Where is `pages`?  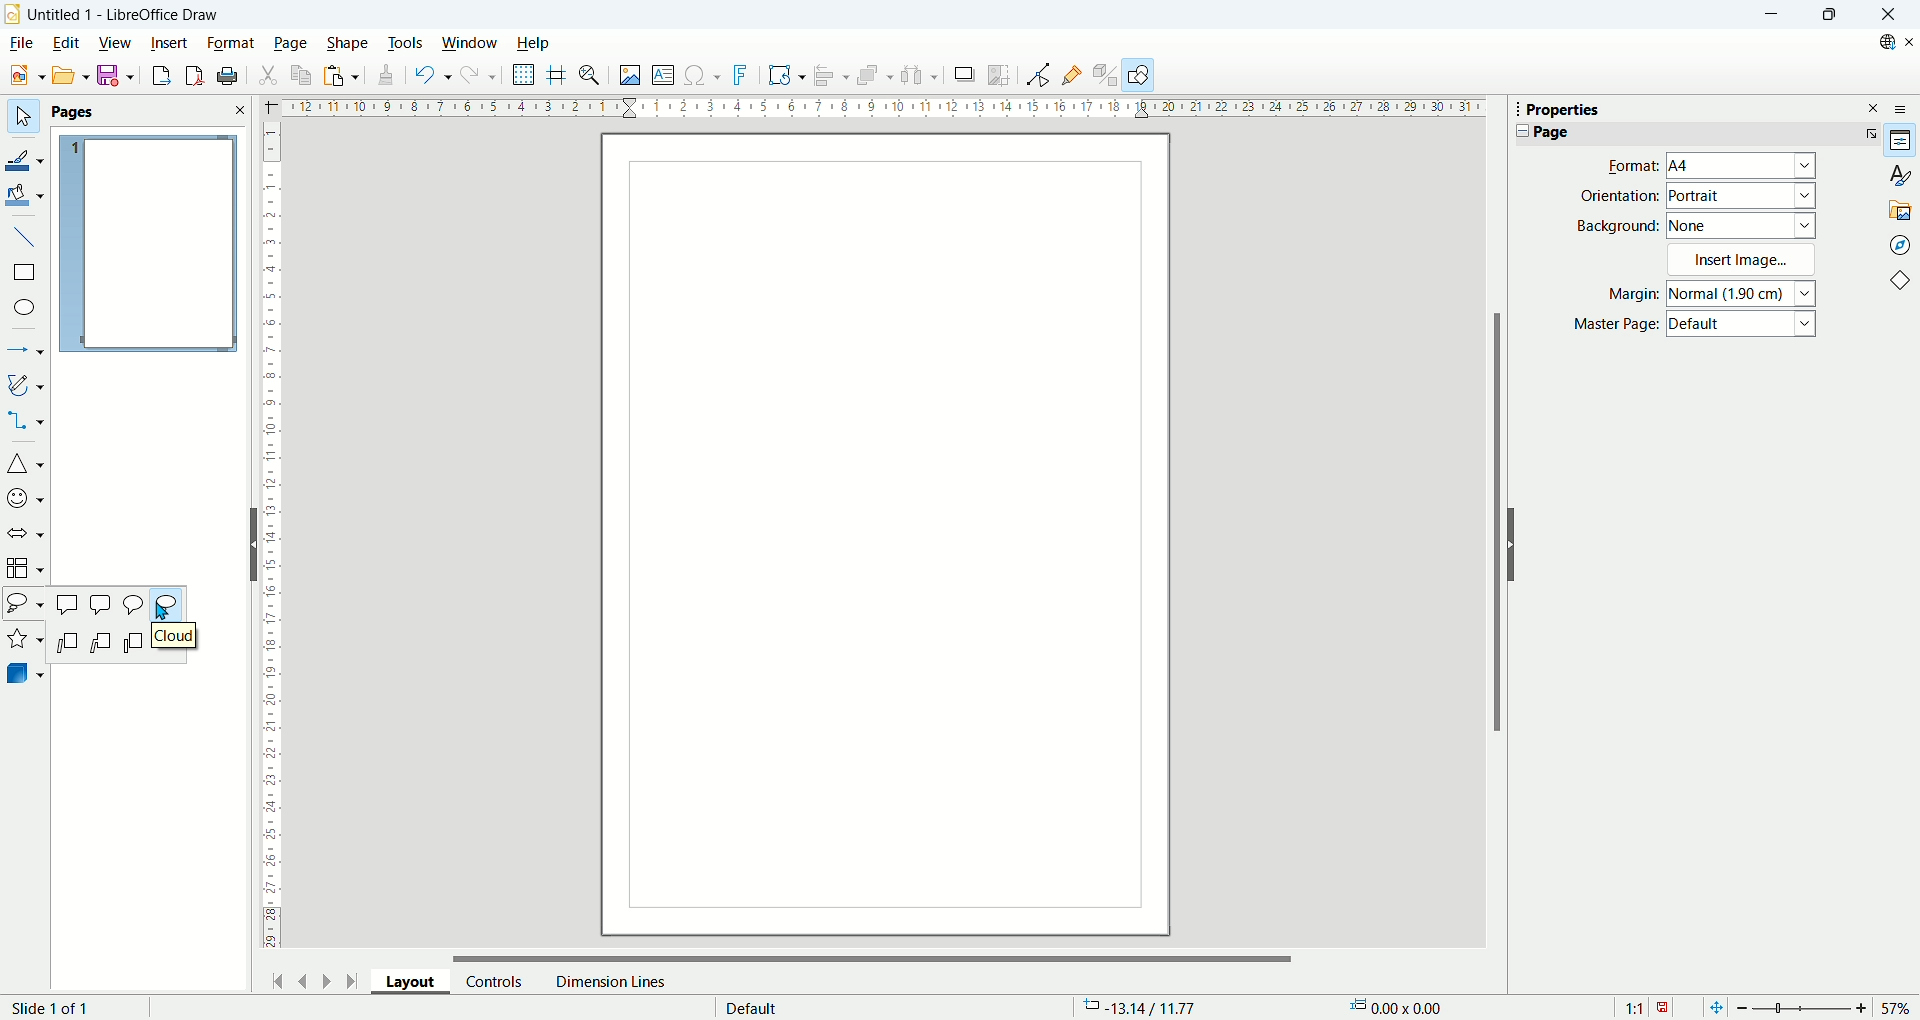
pages is located at coordinates (148, 113).